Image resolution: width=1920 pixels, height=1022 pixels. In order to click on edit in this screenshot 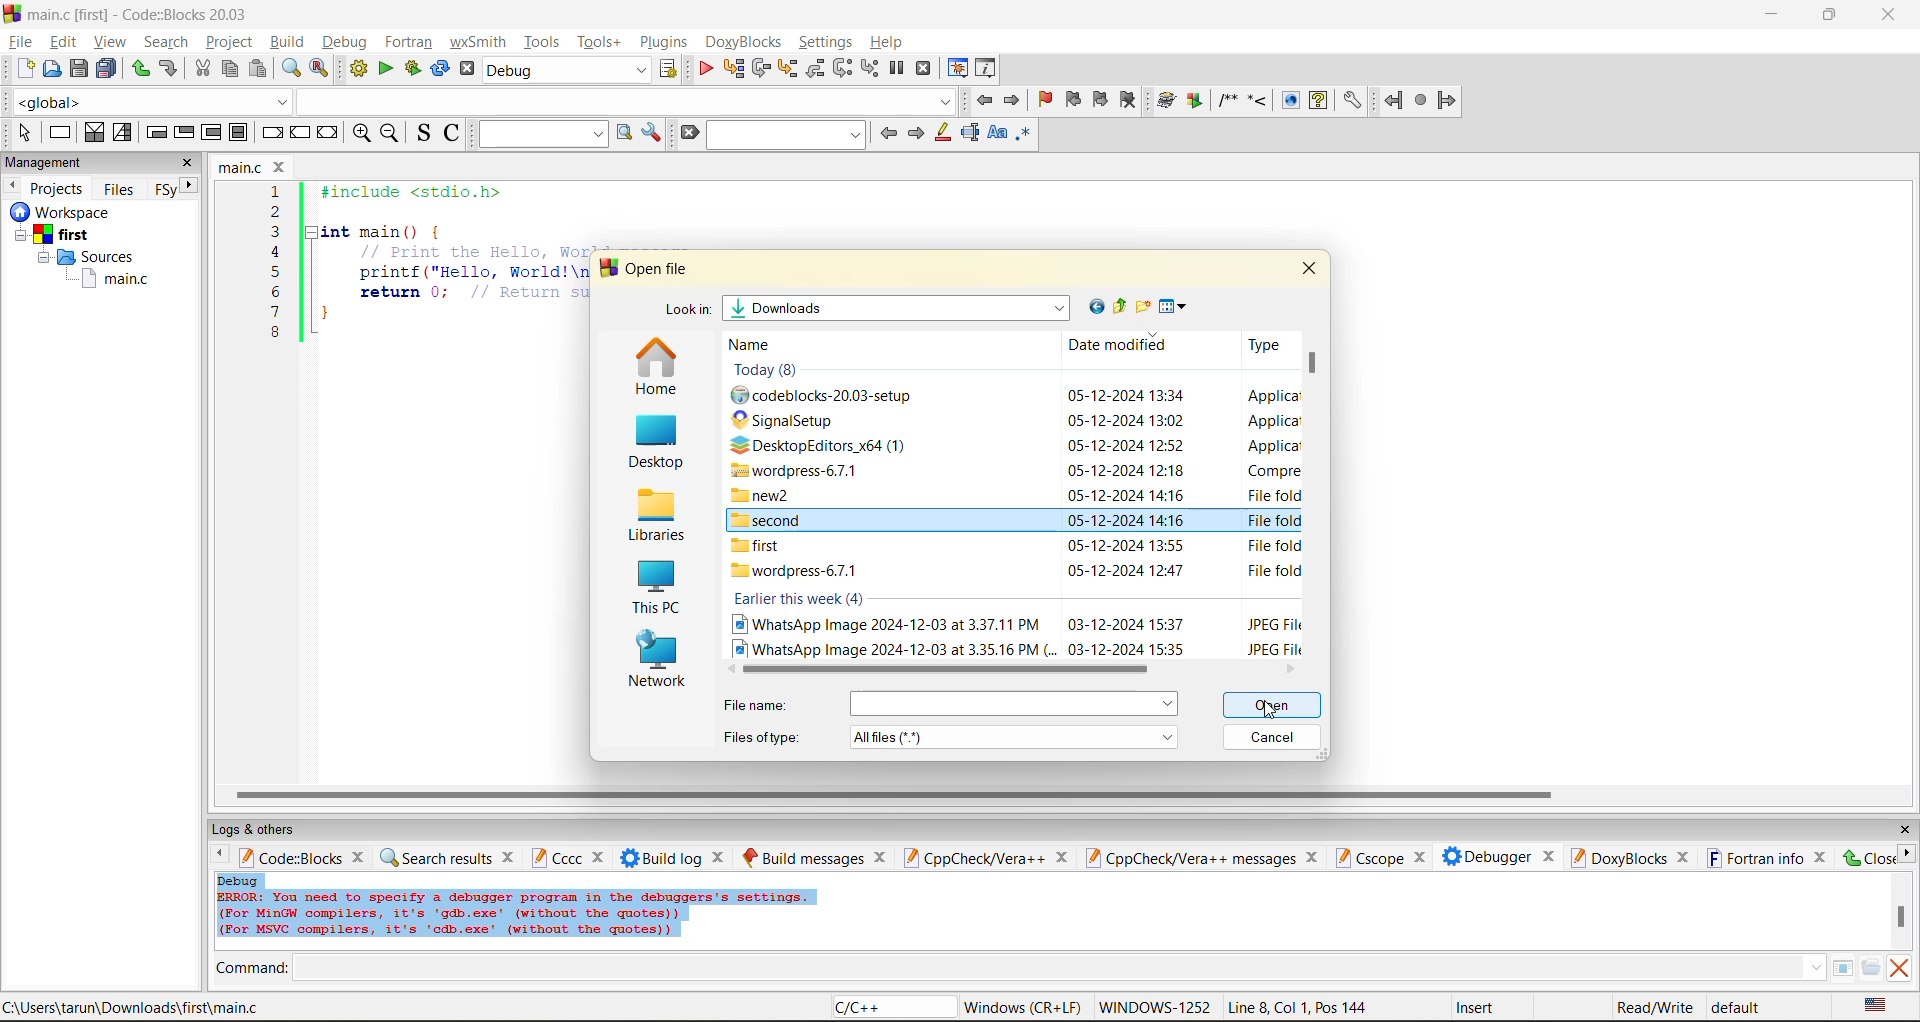, I will do `click(66, 42)`.